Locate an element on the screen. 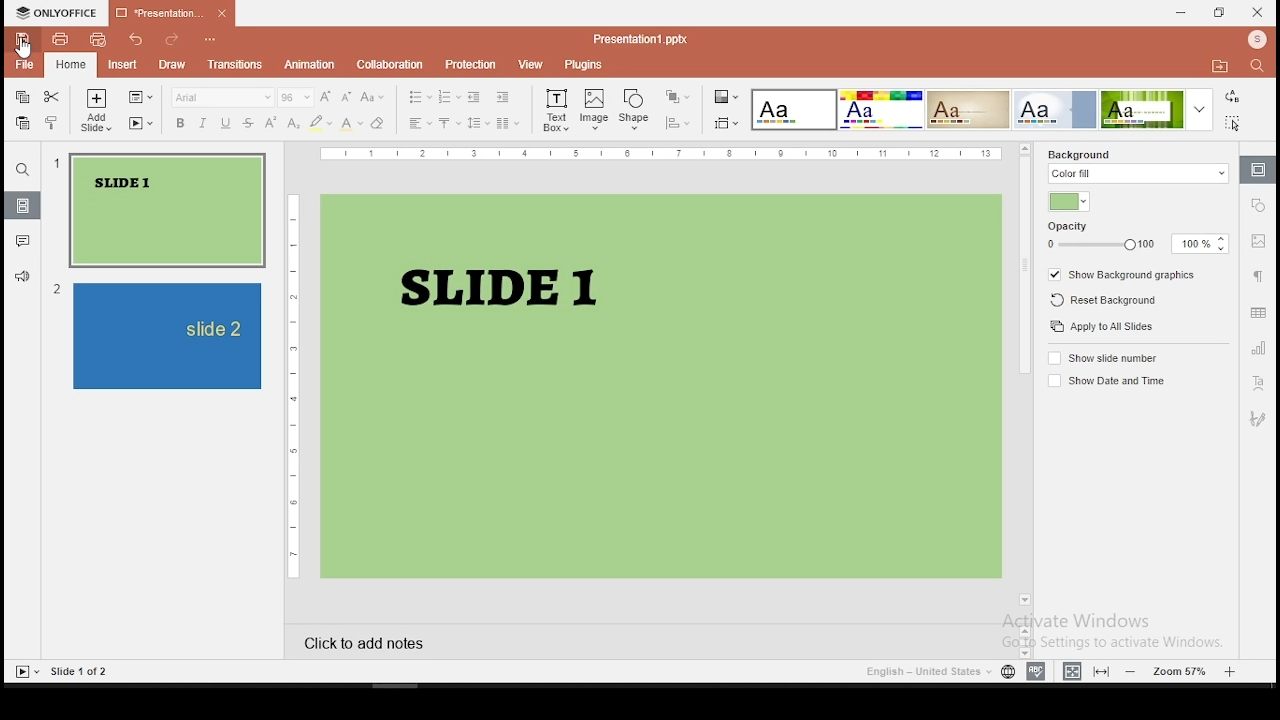 The height and width of the screenshot is (720, 1280). collaboration is located at coordinates (386, 62).